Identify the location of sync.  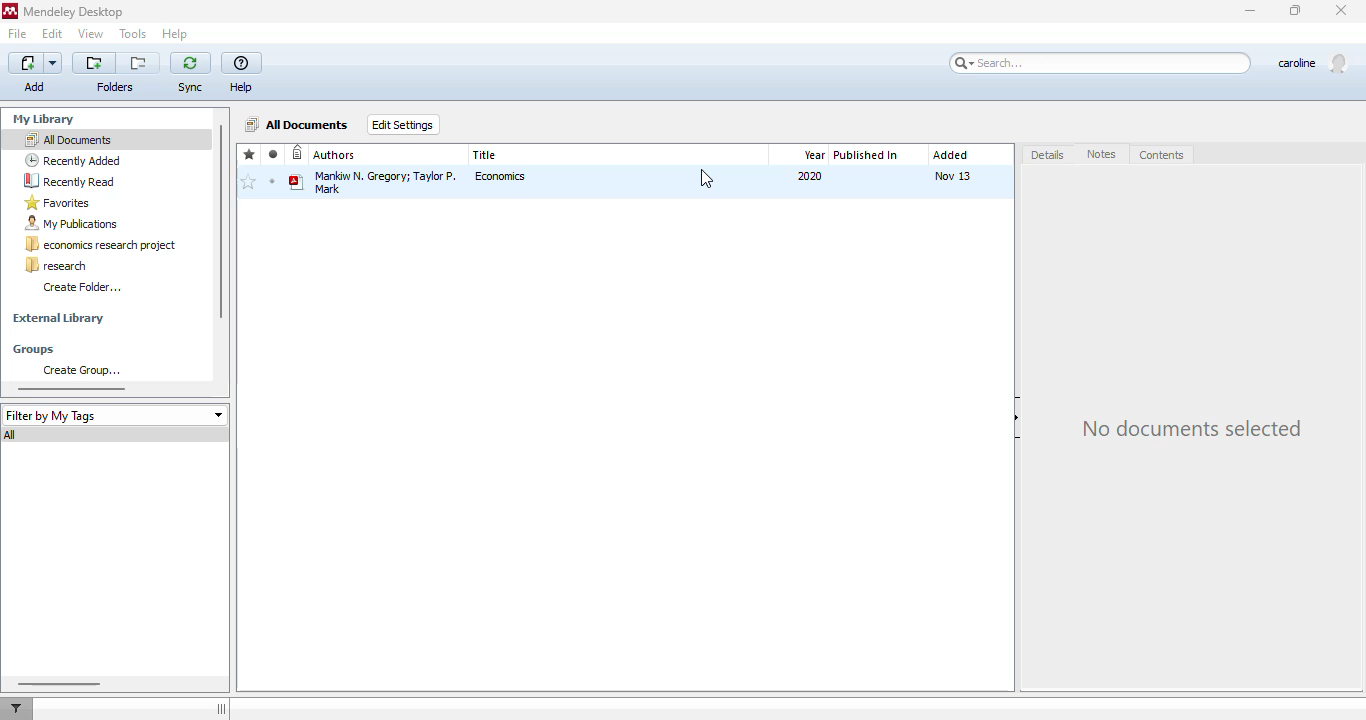
(190, 62).